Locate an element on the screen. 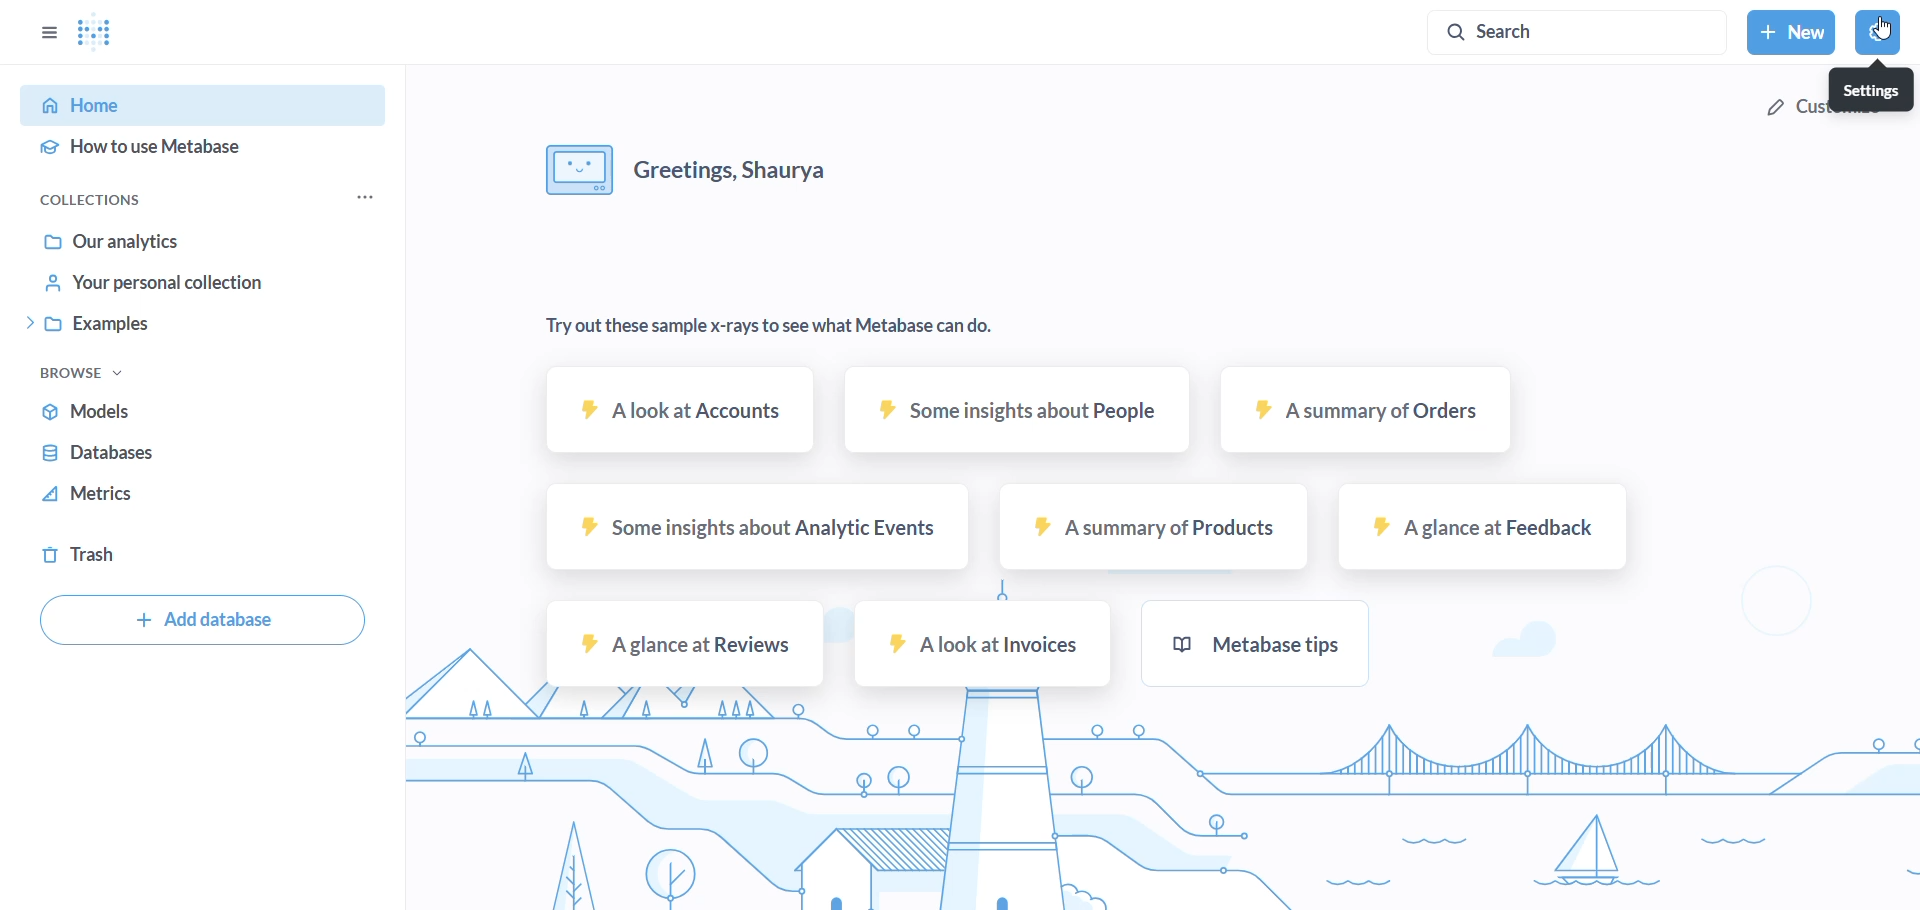  some insights about Analytic events sample is located at coordinates (751, 530).